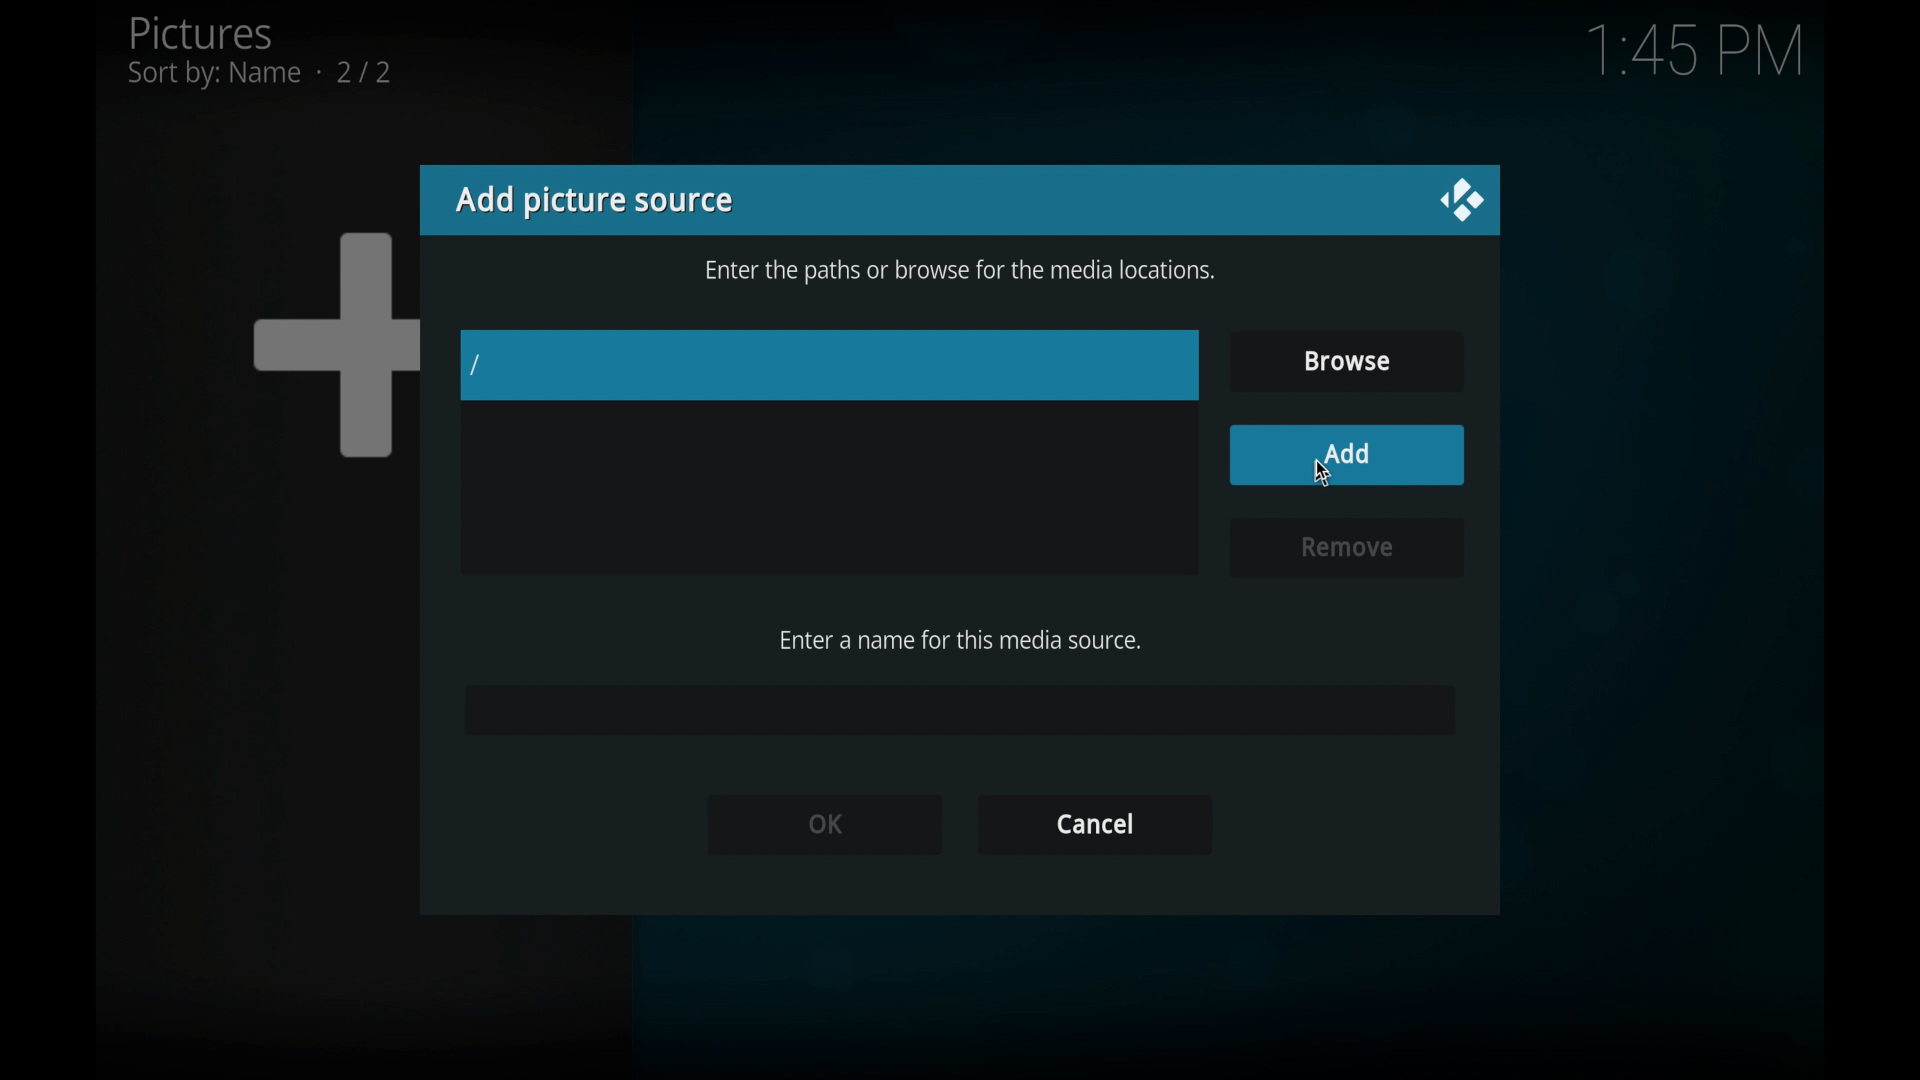  What do you see at coordinates (478, 366) in the screenshot?
I see `slash icon` at bounding box center [478, 366].